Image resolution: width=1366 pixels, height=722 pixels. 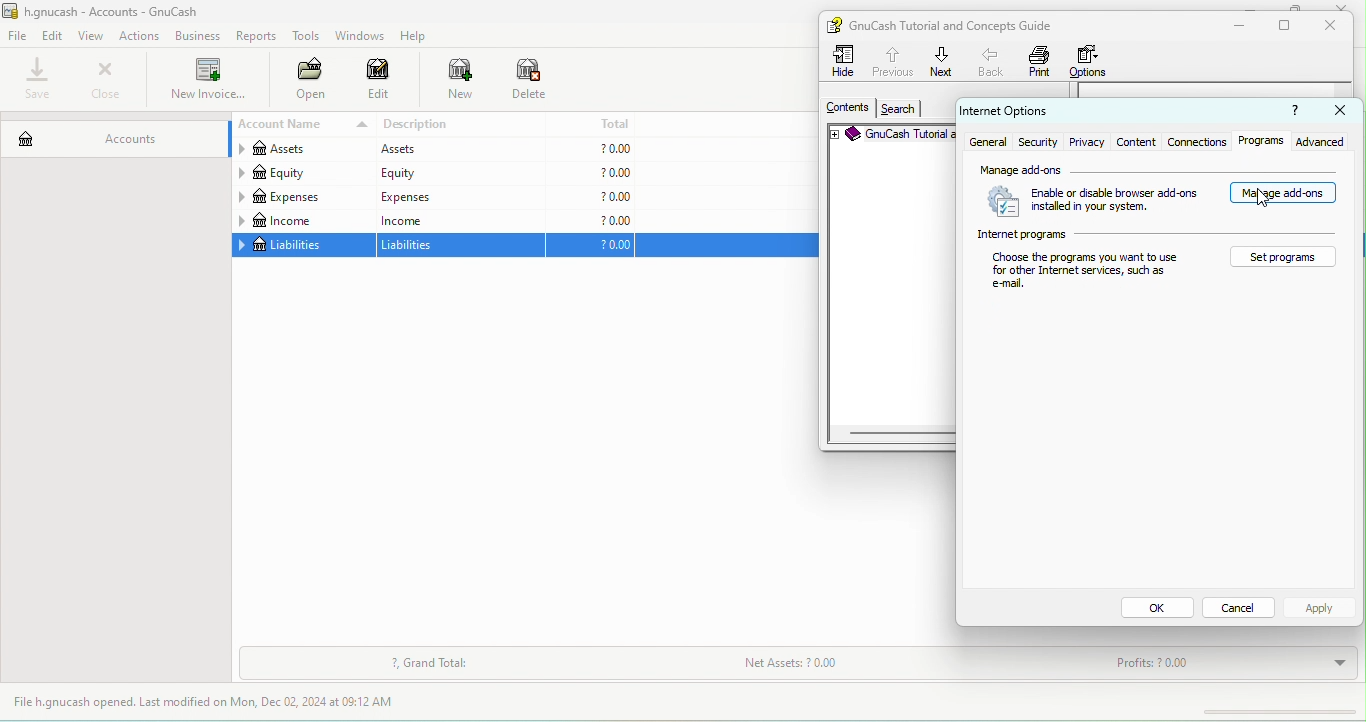 What do you see at coordinates (1262, 142) in the screenshot?
I see `programs` at bounding box center [1262, 142].